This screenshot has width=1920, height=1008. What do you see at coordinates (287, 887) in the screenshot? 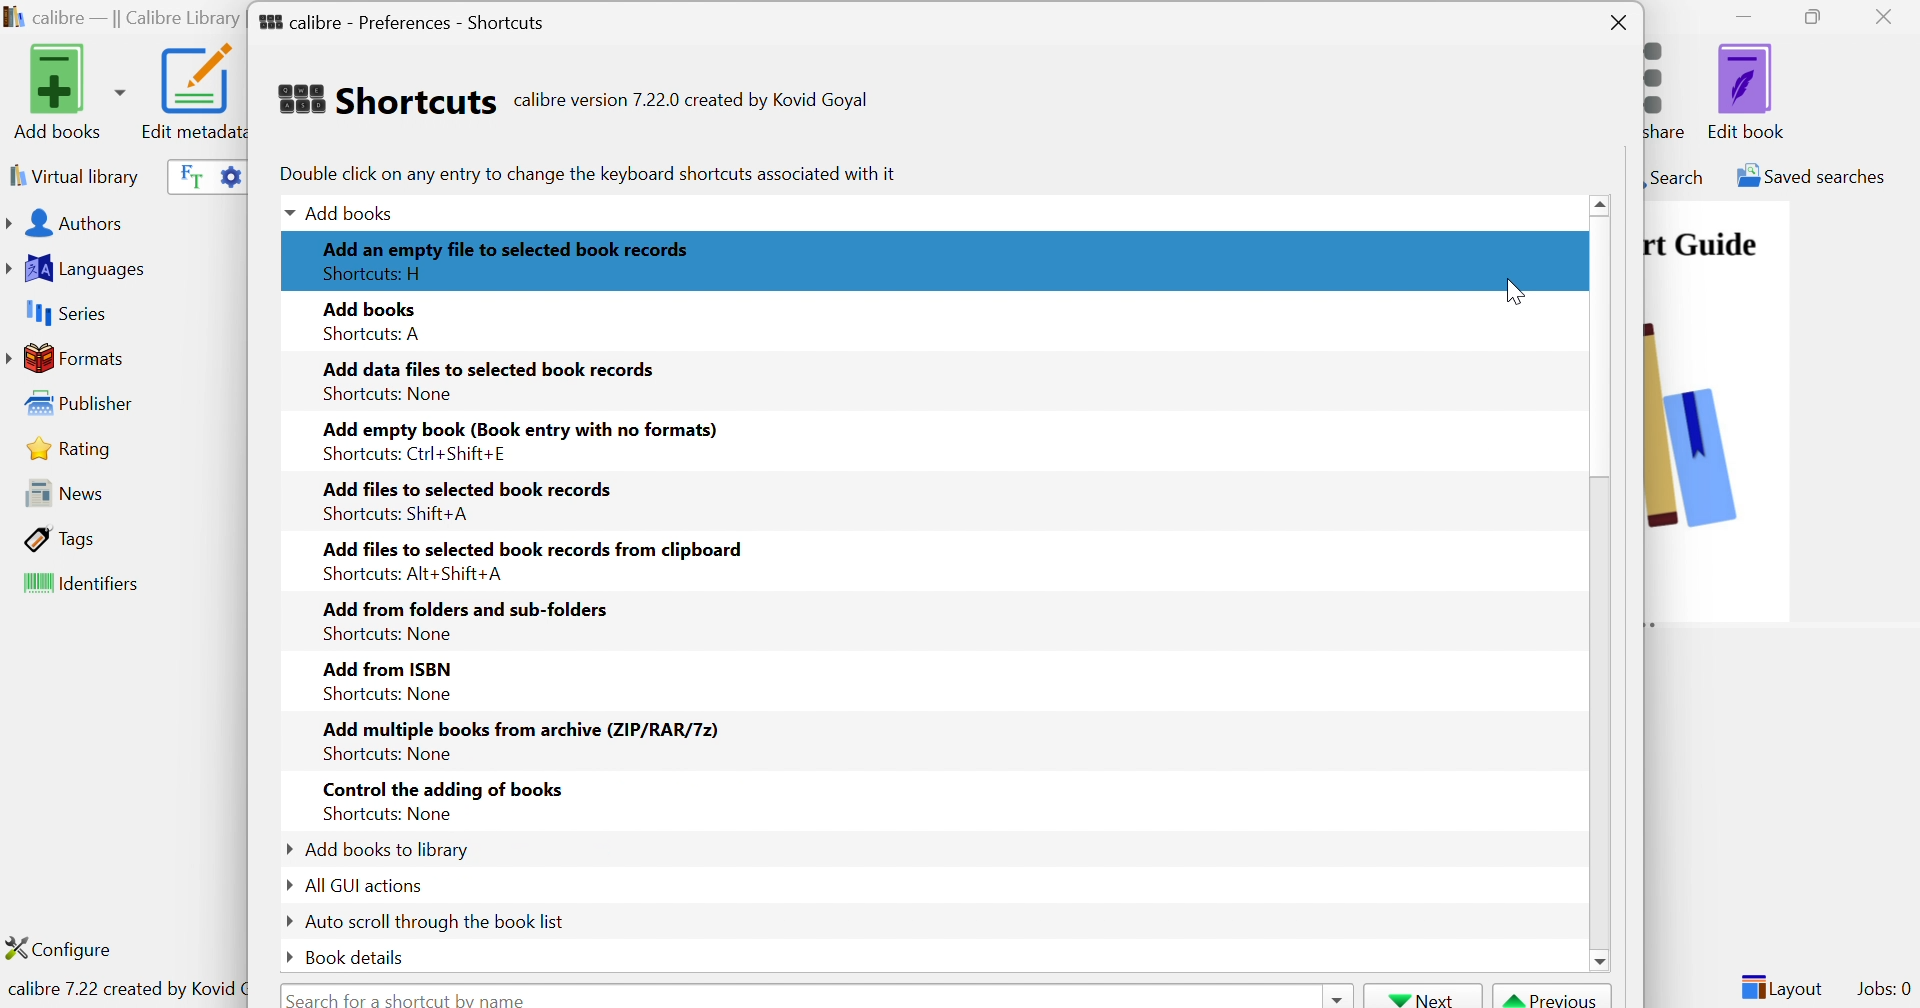
I see `Drop Down` at bounding box center [287, 887].